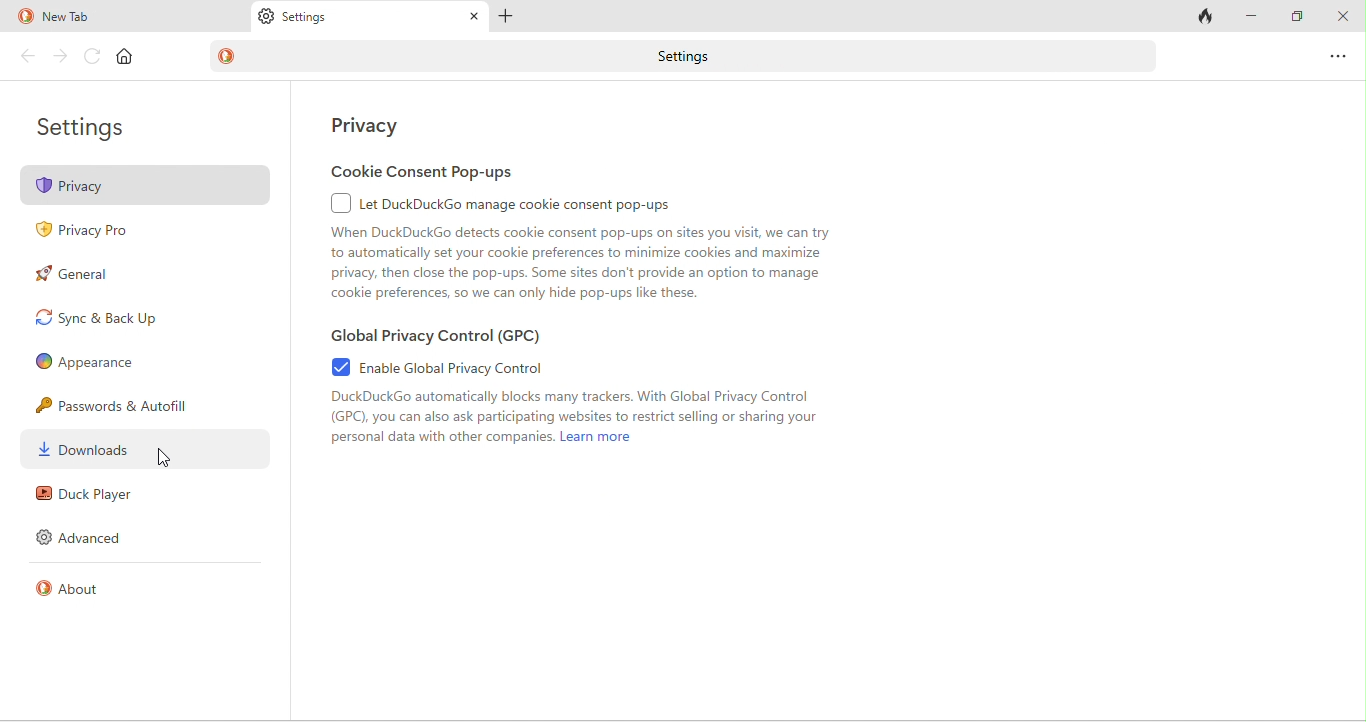 This screenshot has width=1366, height=722. I want to click on about, so click(78, 591).